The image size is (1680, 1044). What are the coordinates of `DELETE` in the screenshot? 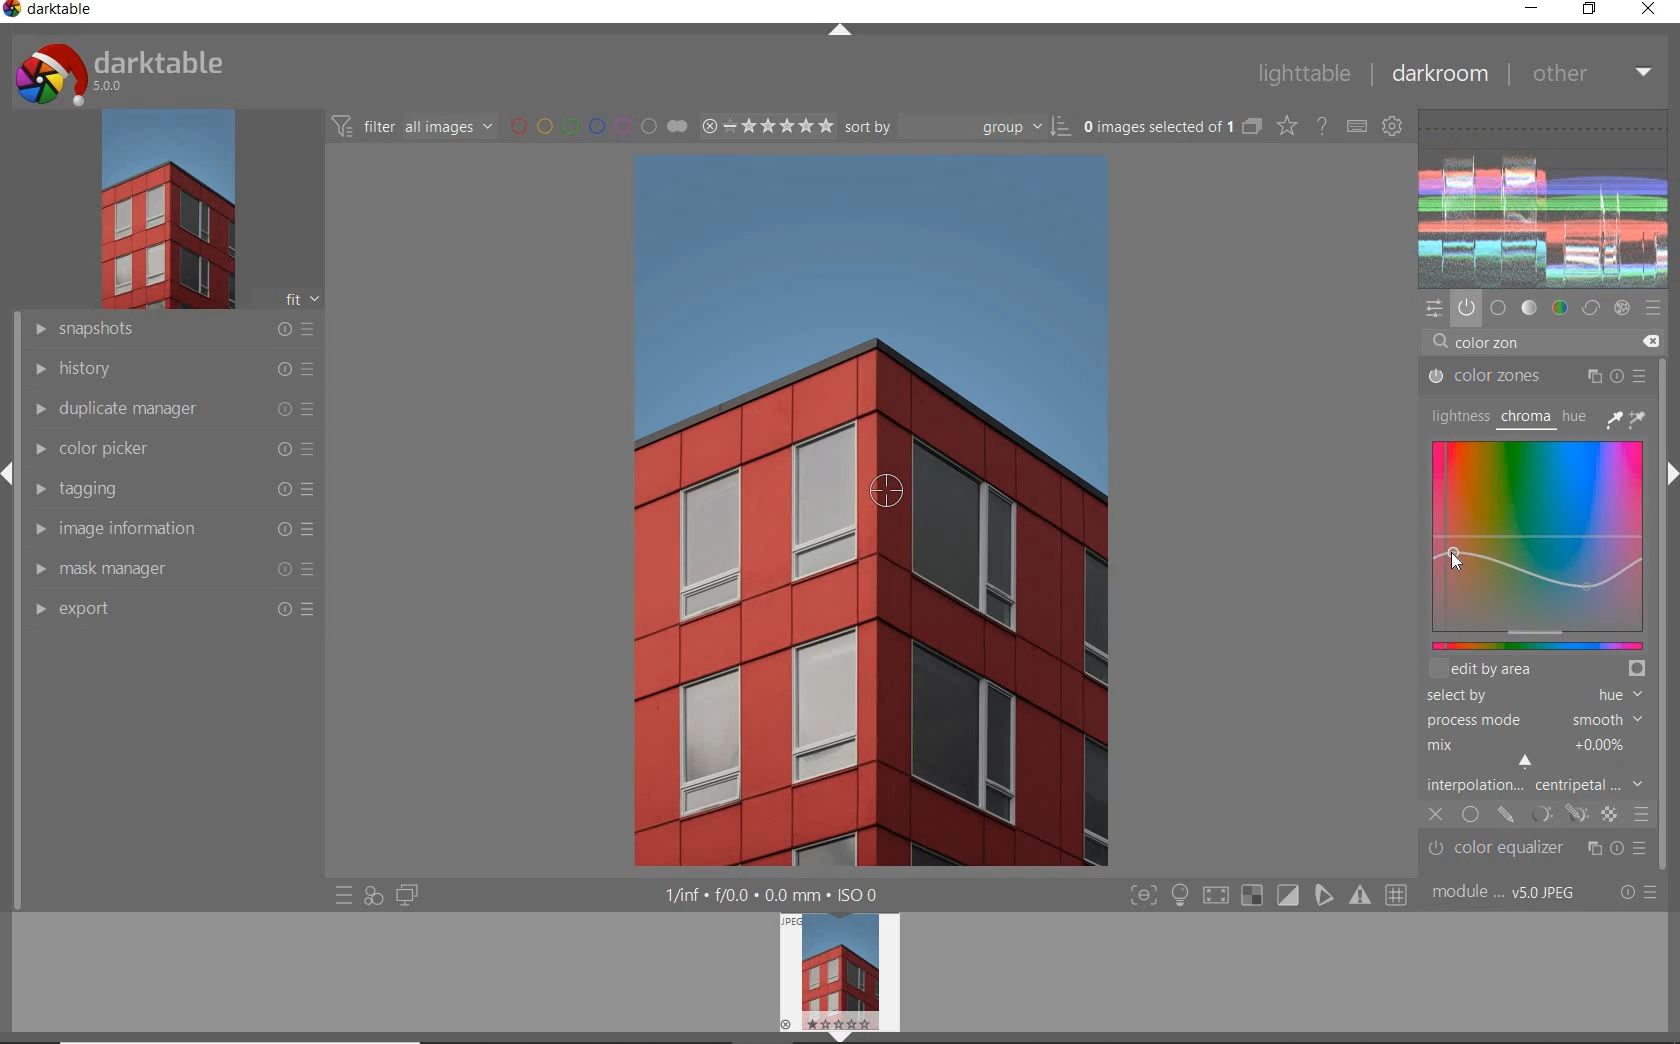 It's located at (1650, 340).